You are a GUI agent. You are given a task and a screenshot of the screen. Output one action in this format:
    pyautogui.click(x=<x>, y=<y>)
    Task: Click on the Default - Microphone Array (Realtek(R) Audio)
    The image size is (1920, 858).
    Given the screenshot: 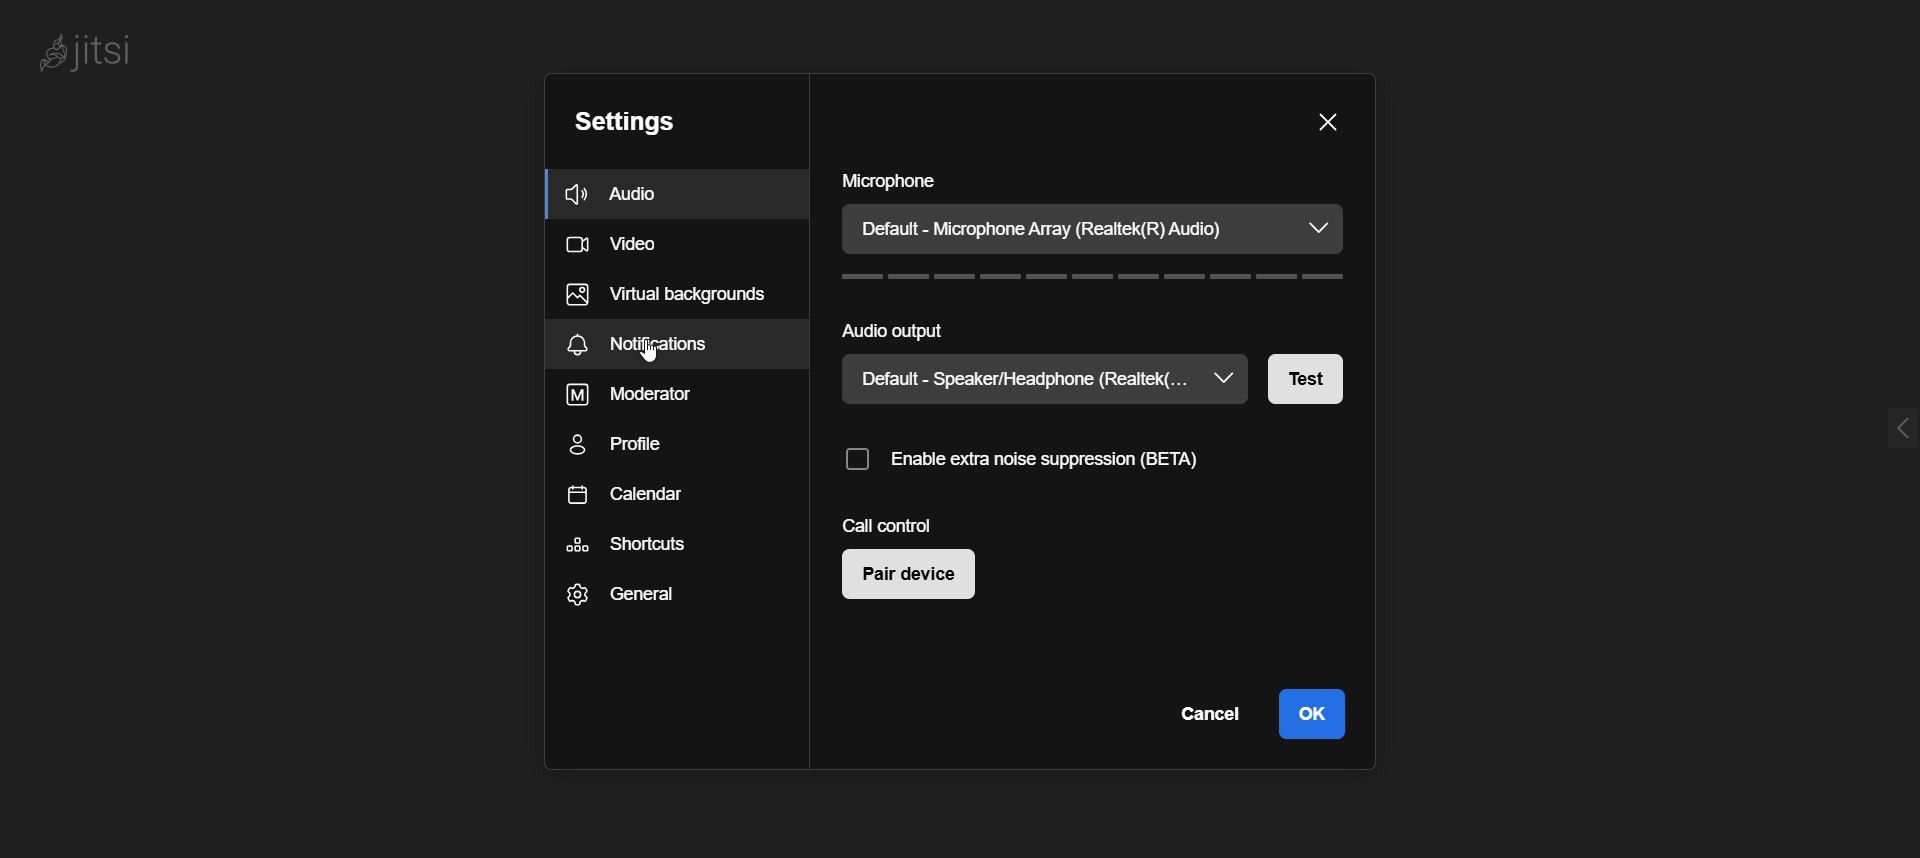 What is the action you would take?
    pyautogui.click(x=1044, y=227)
    